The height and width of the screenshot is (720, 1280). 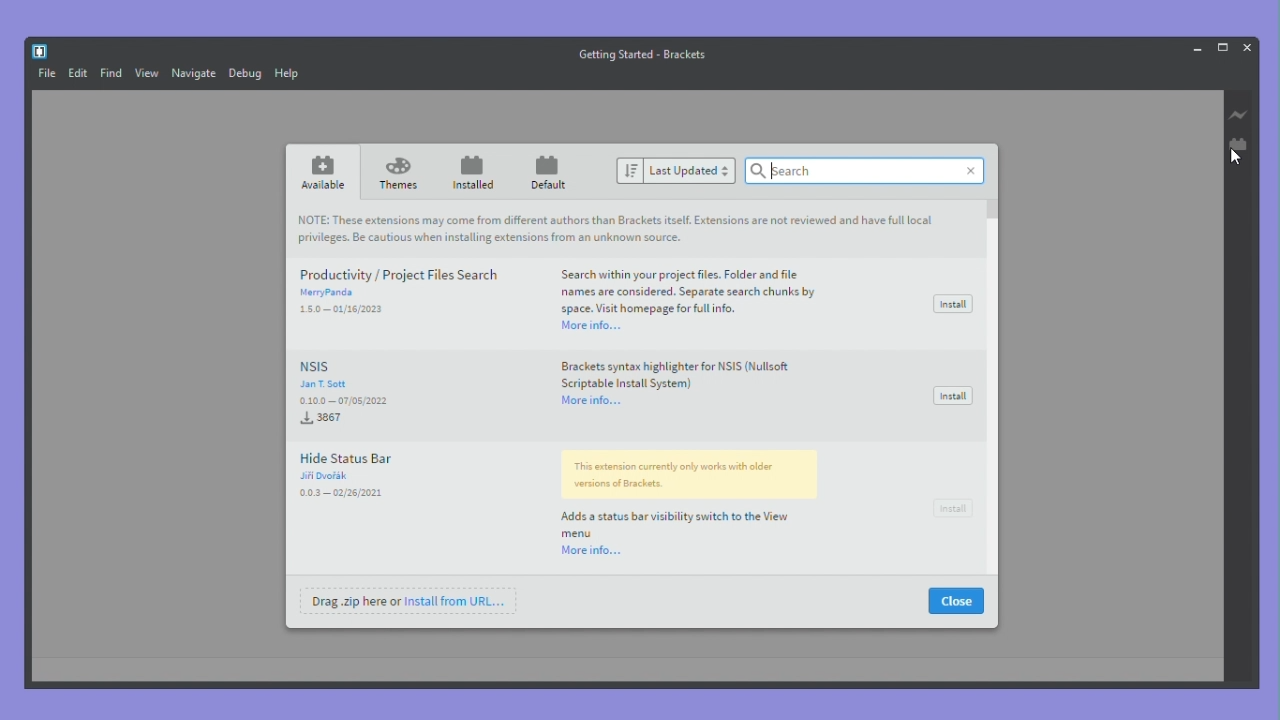 I want to click on edit, so click(x=77, y=73).